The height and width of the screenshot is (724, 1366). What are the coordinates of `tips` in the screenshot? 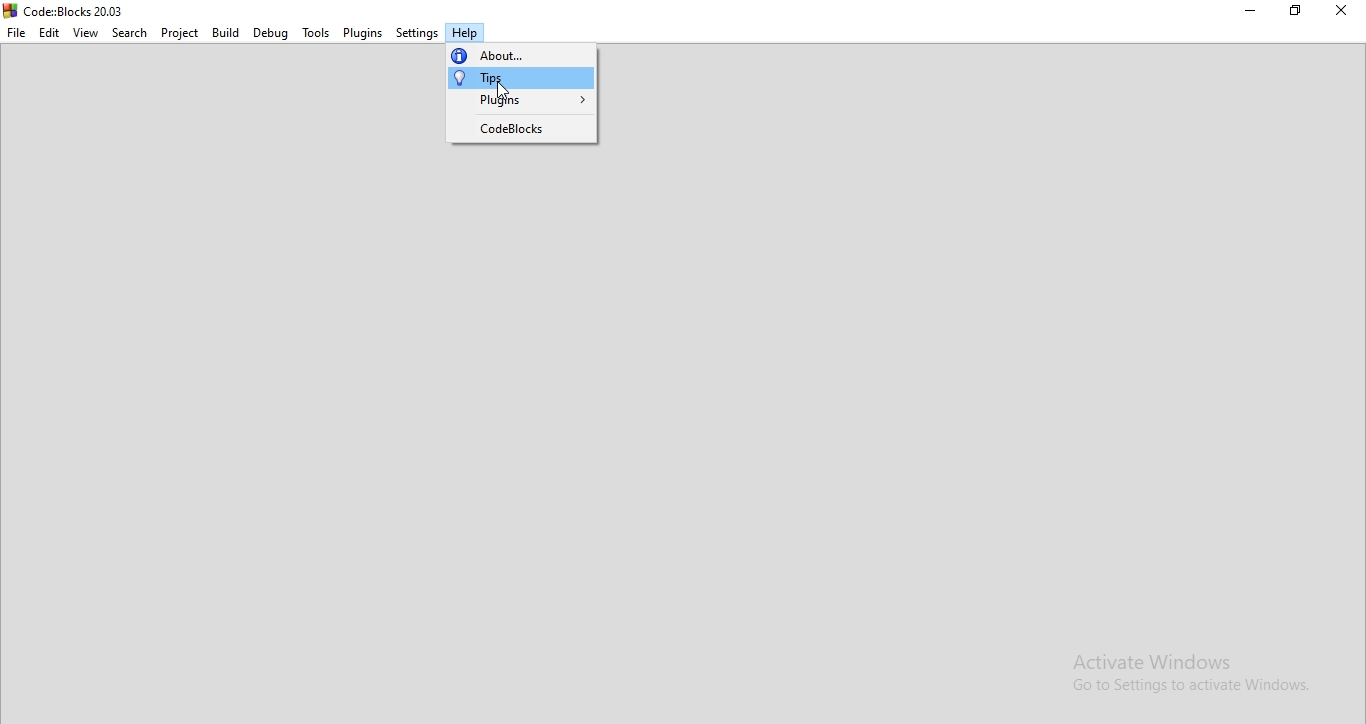 It's located at (519, 78).